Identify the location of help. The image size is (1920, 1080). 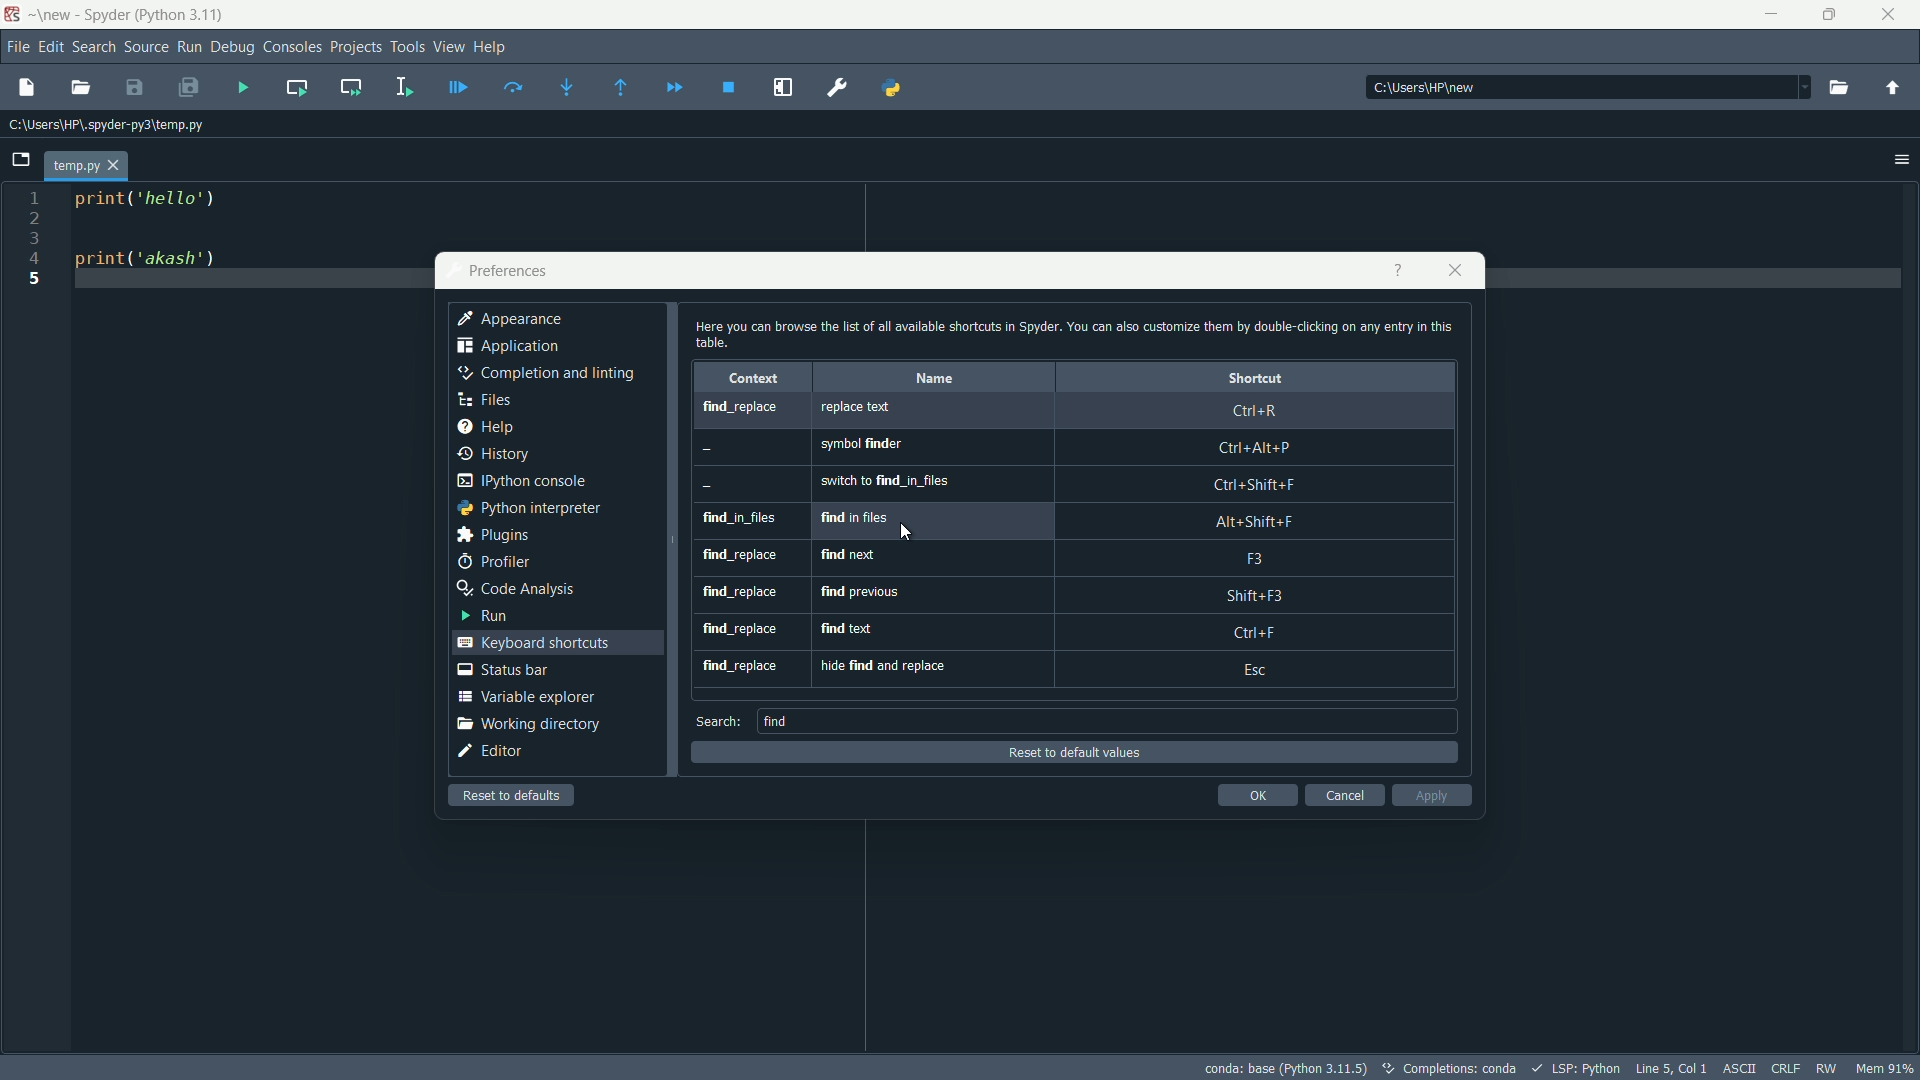
(497, 423).